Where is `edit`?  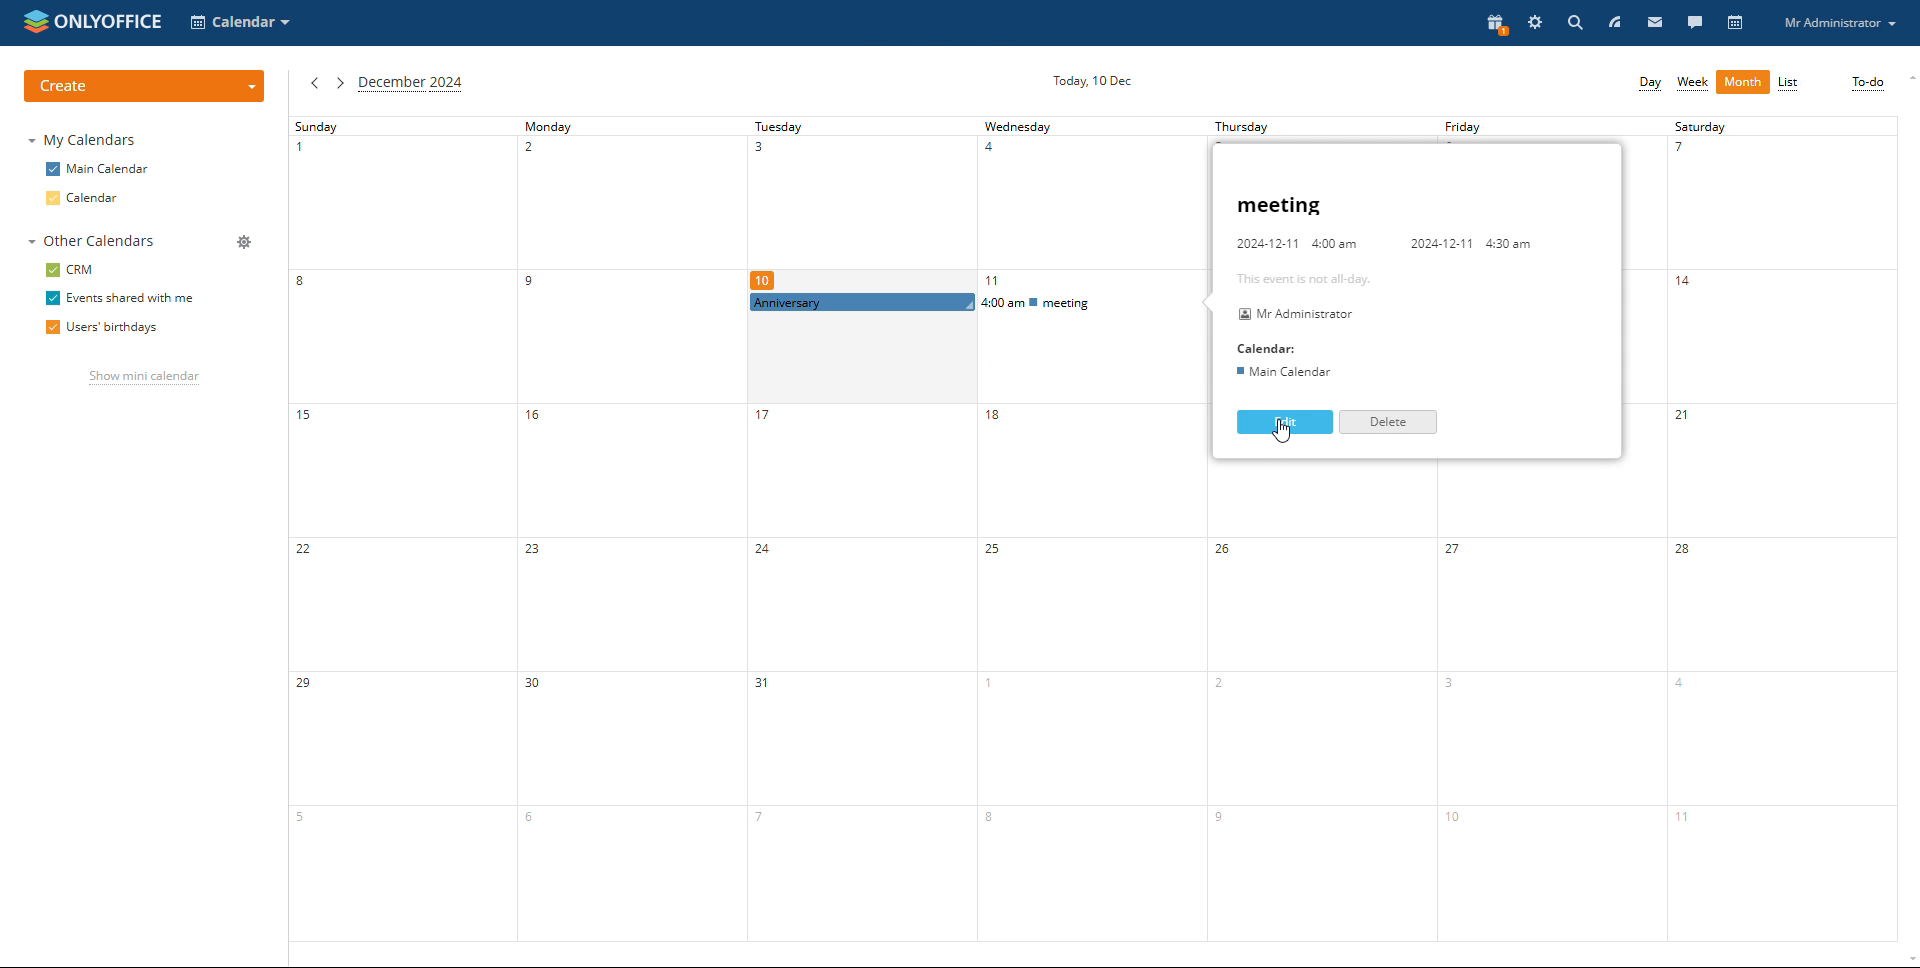
edit is located at coordinates (1283, 423).